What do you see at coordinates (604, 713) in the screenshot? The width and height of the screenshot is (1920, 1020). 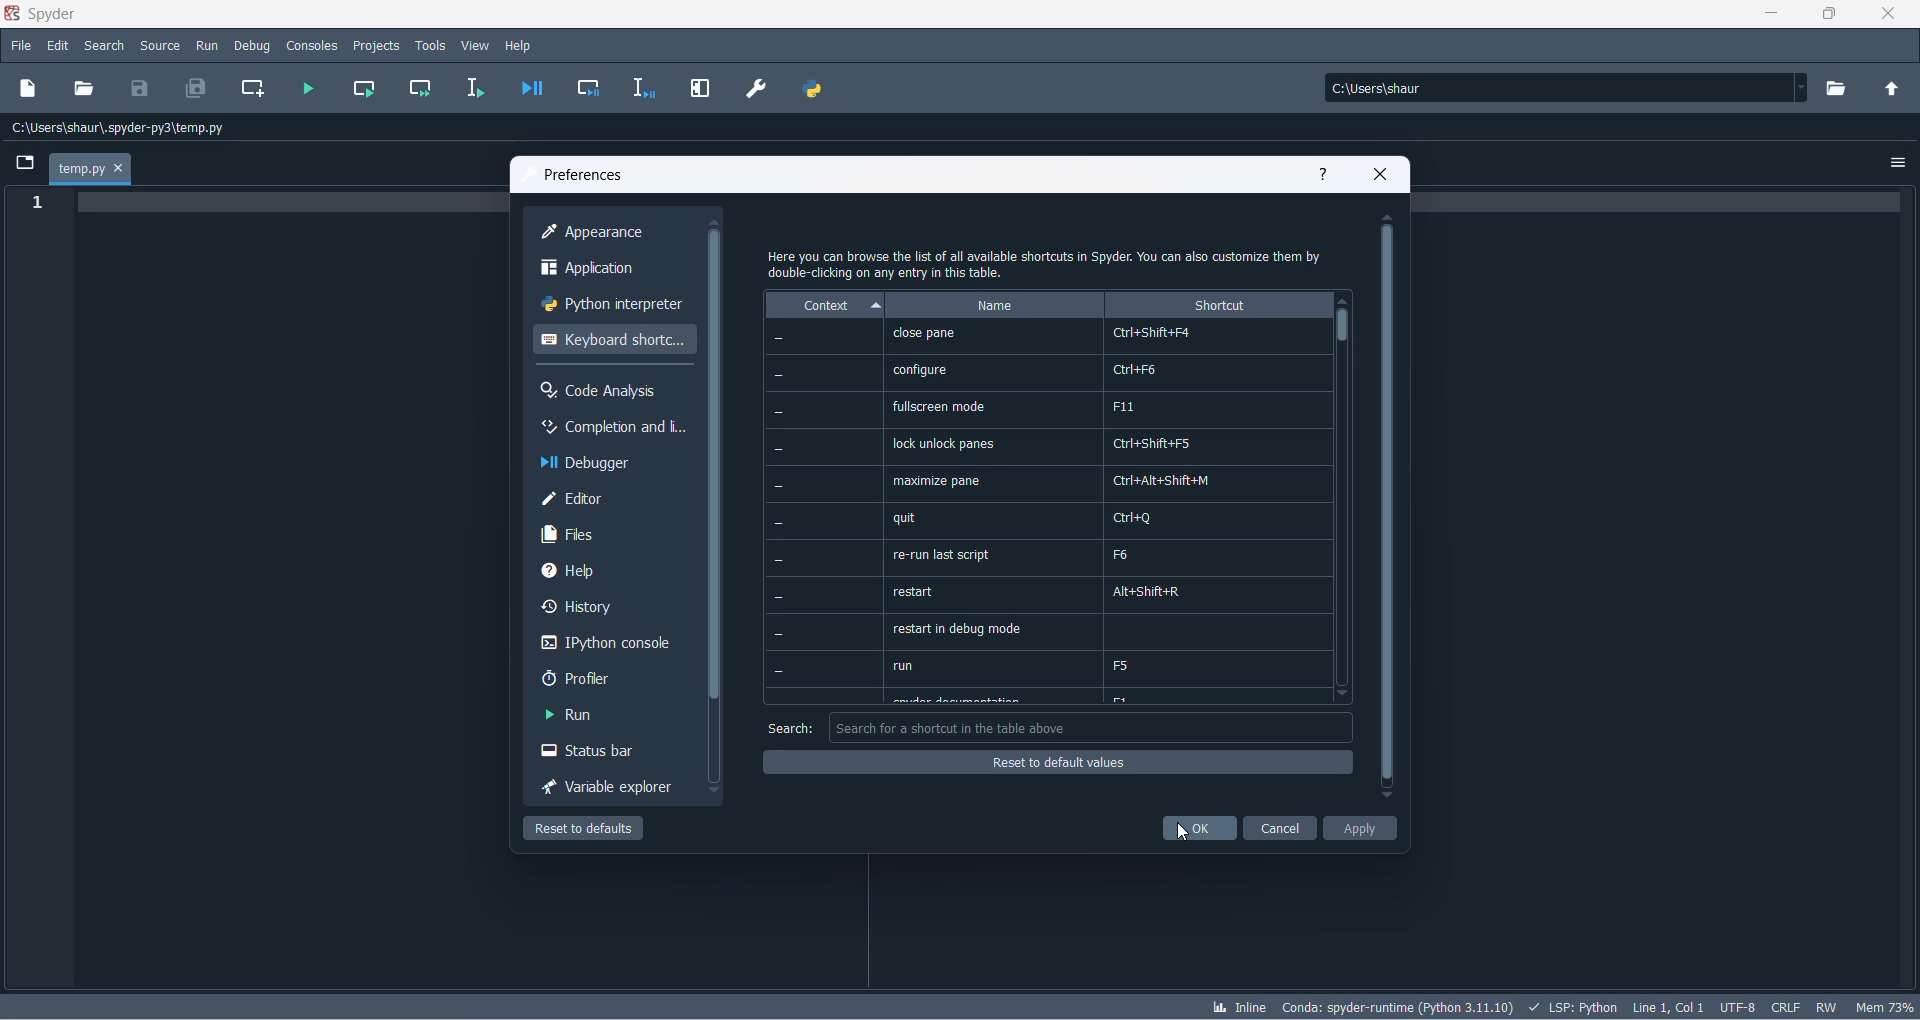 I see `run` at bounding box center [604, 713].